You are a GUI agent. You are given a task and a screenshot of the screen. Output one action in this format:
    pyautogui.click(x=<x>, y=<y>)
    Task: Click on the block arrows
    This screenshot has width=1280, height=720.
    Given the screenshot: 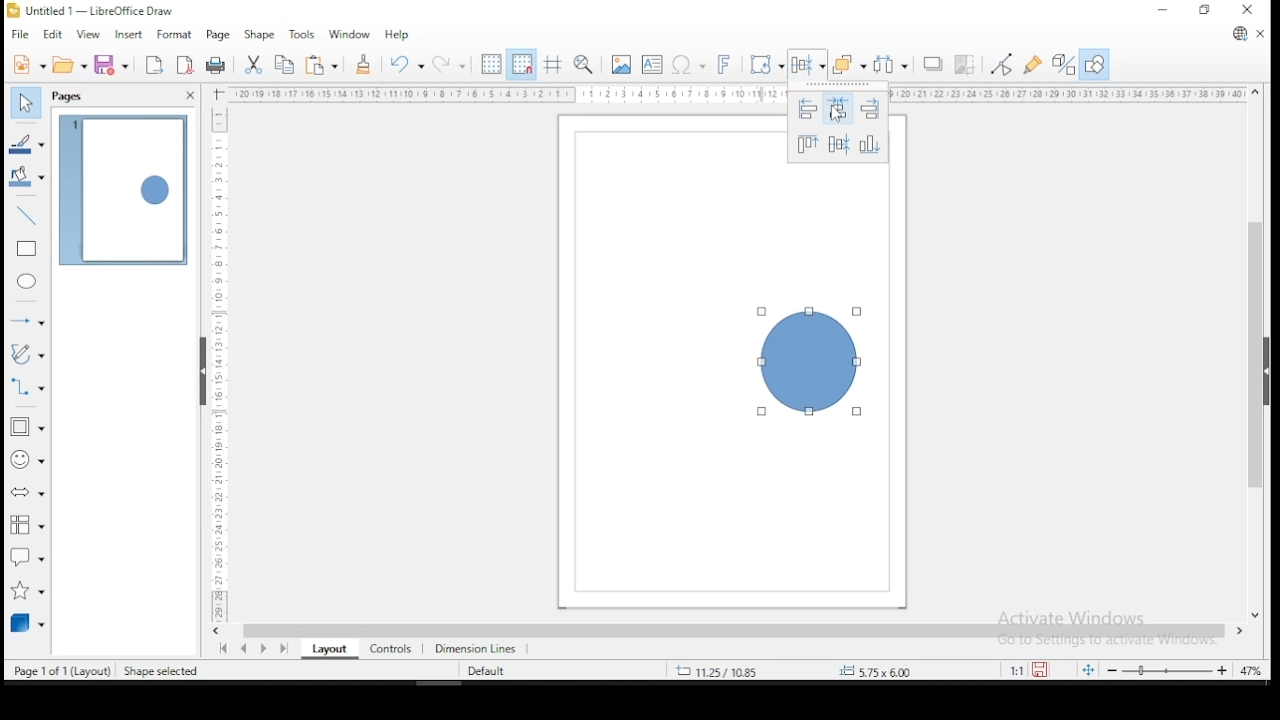 What is the action you would take?
    pyautogui.click(x=28, y=495)
    